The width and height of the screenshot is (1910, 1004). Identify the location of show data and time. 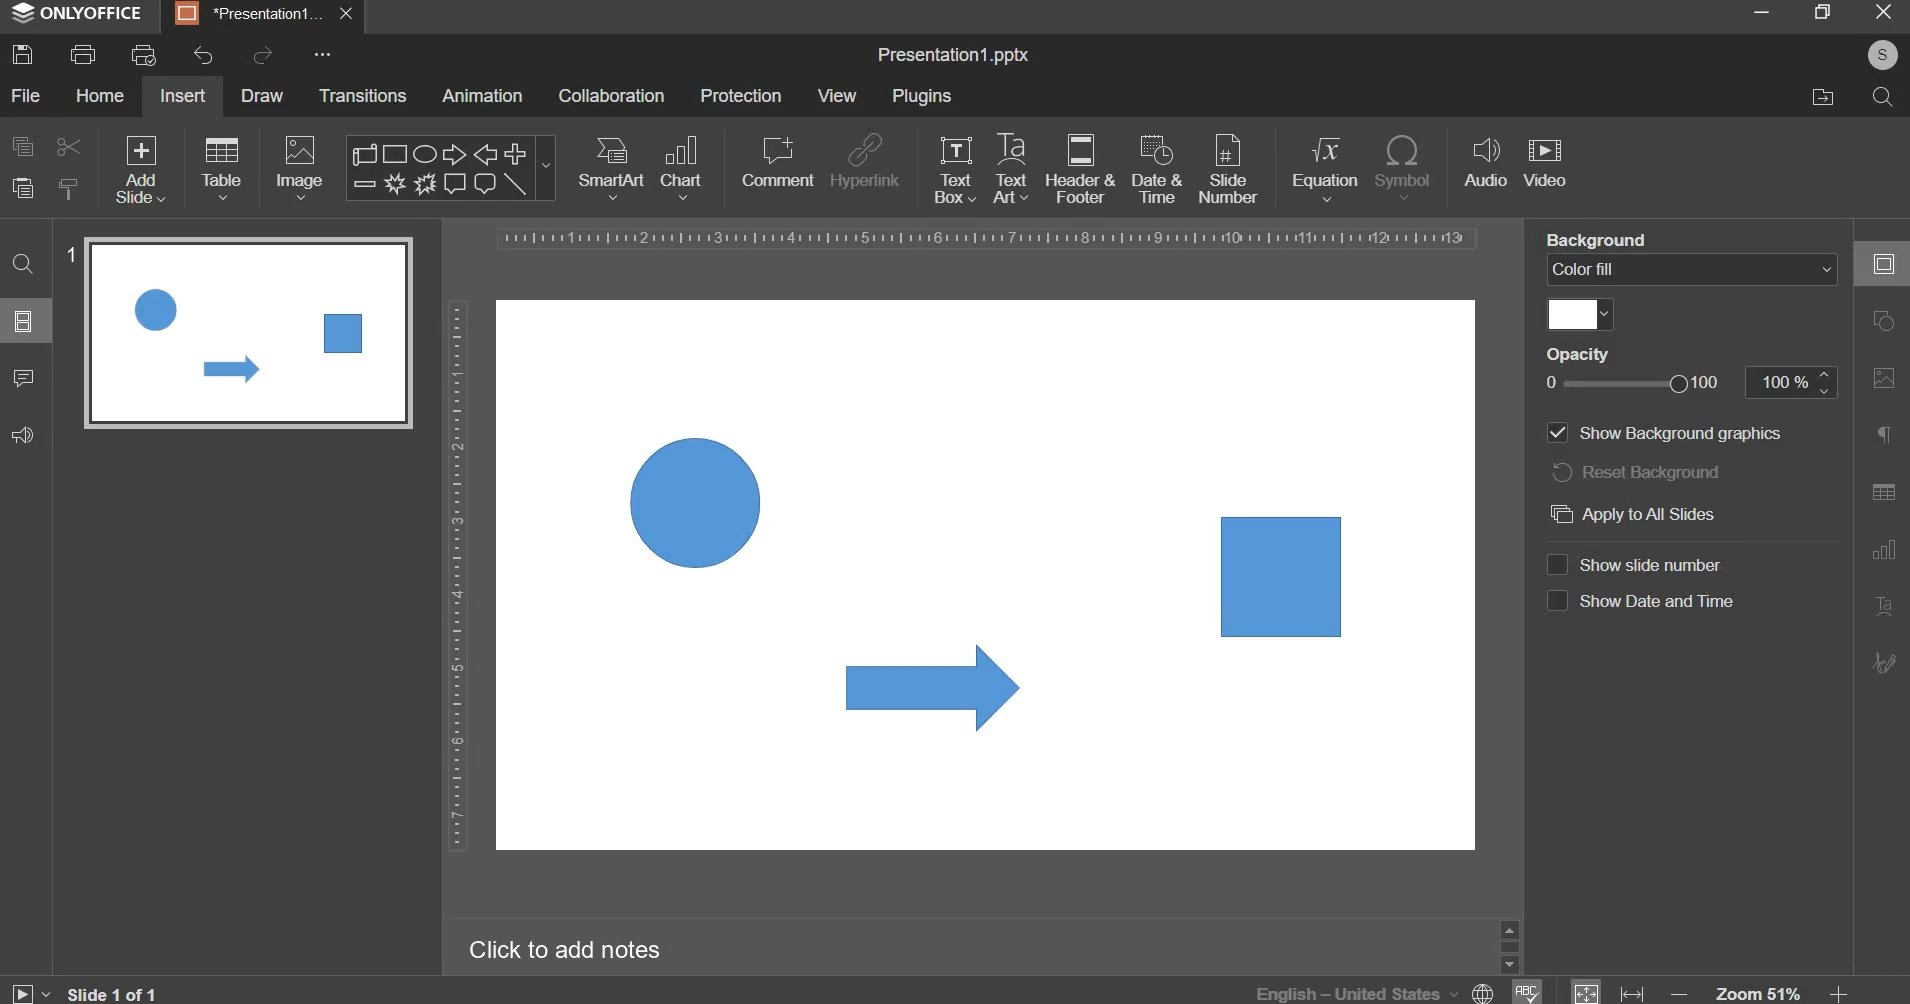
(1665, 602).